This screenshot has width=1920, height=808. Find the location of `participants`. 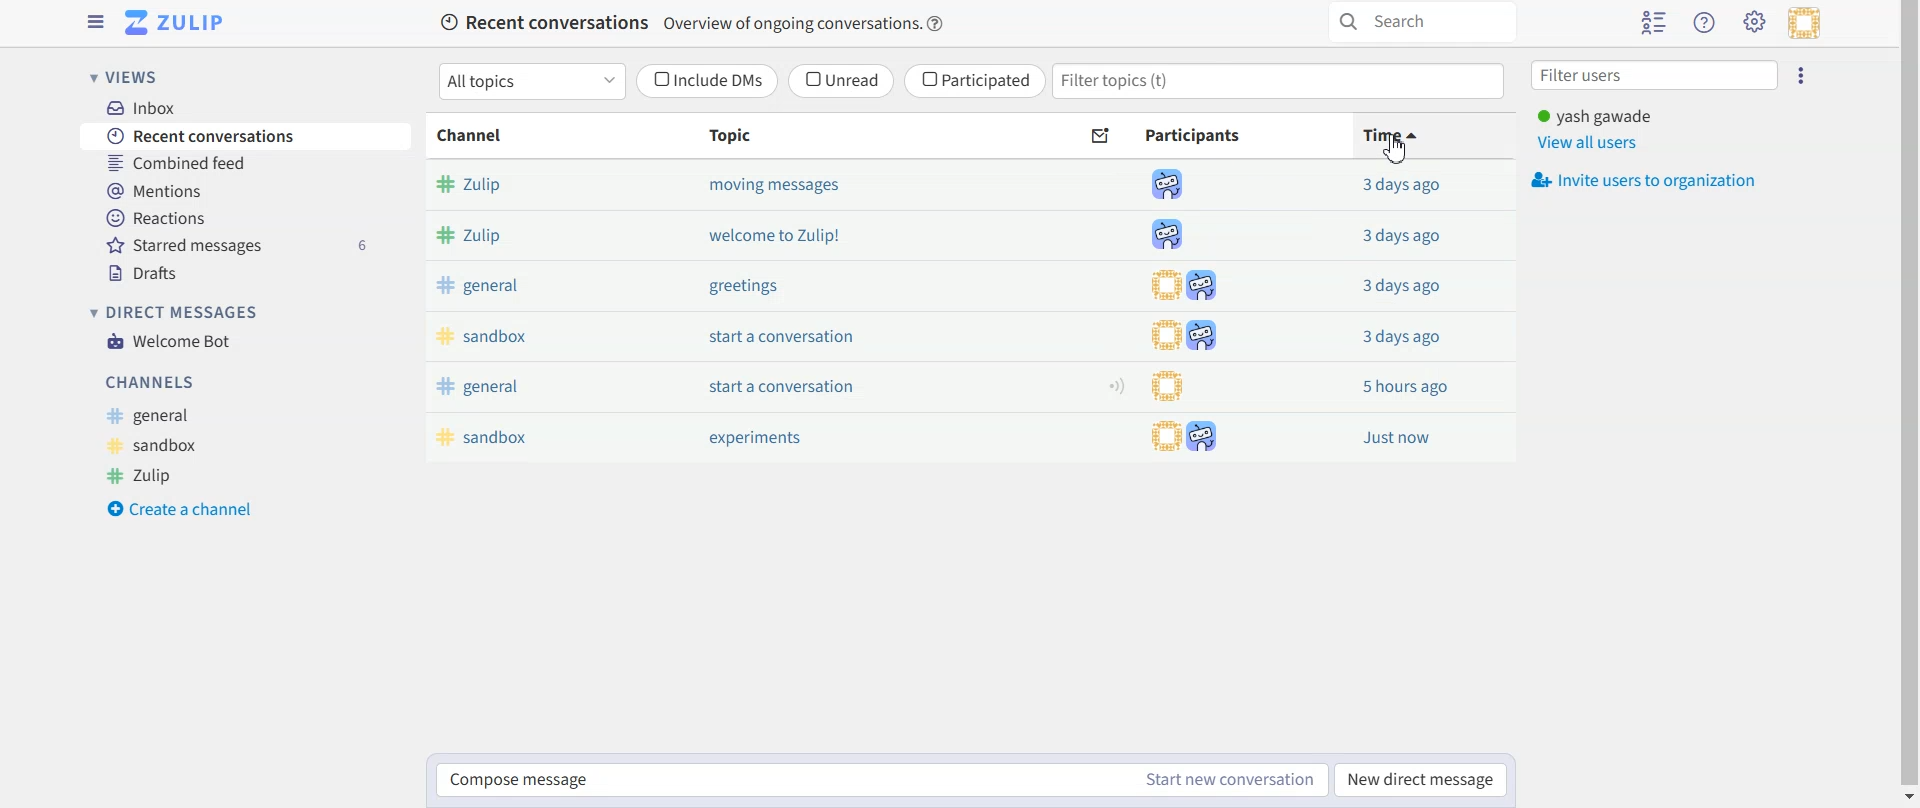

participants is located at coordinates (1179, 336).